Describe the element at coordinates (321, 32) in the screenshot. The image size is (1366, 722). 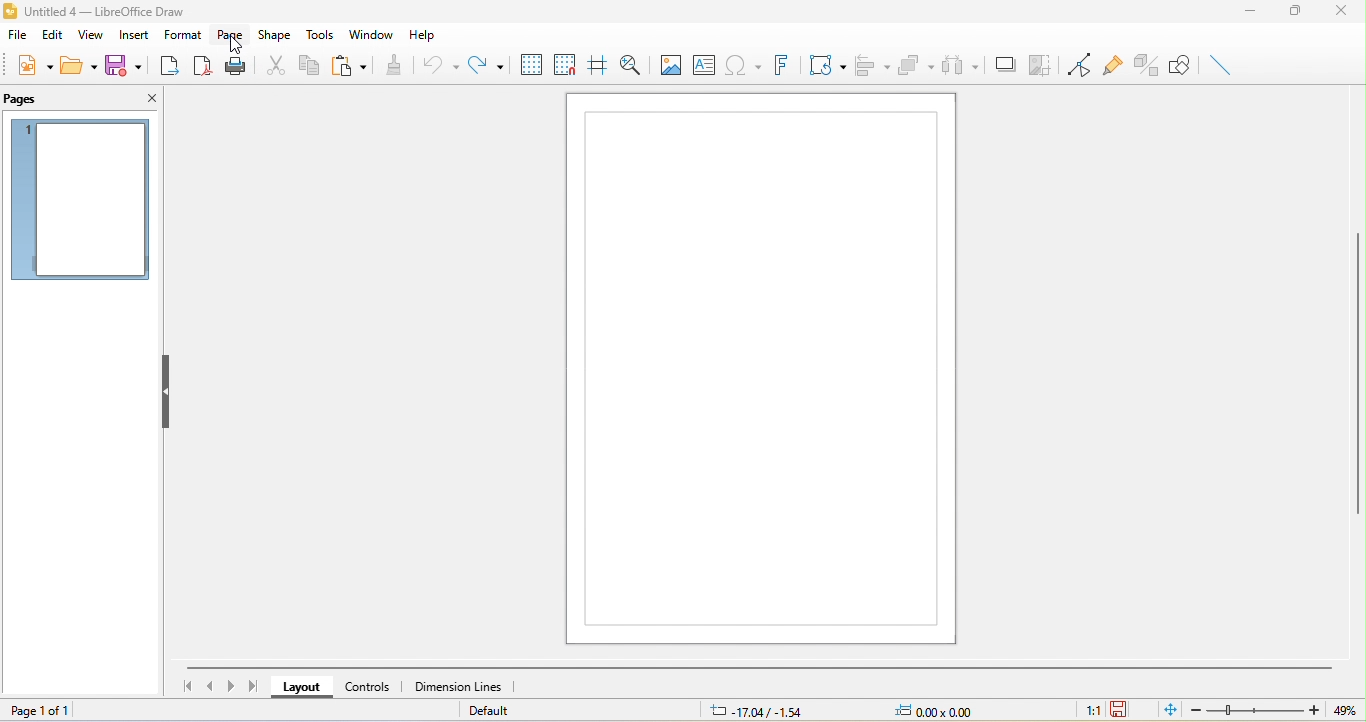
I see `tools` at that location.